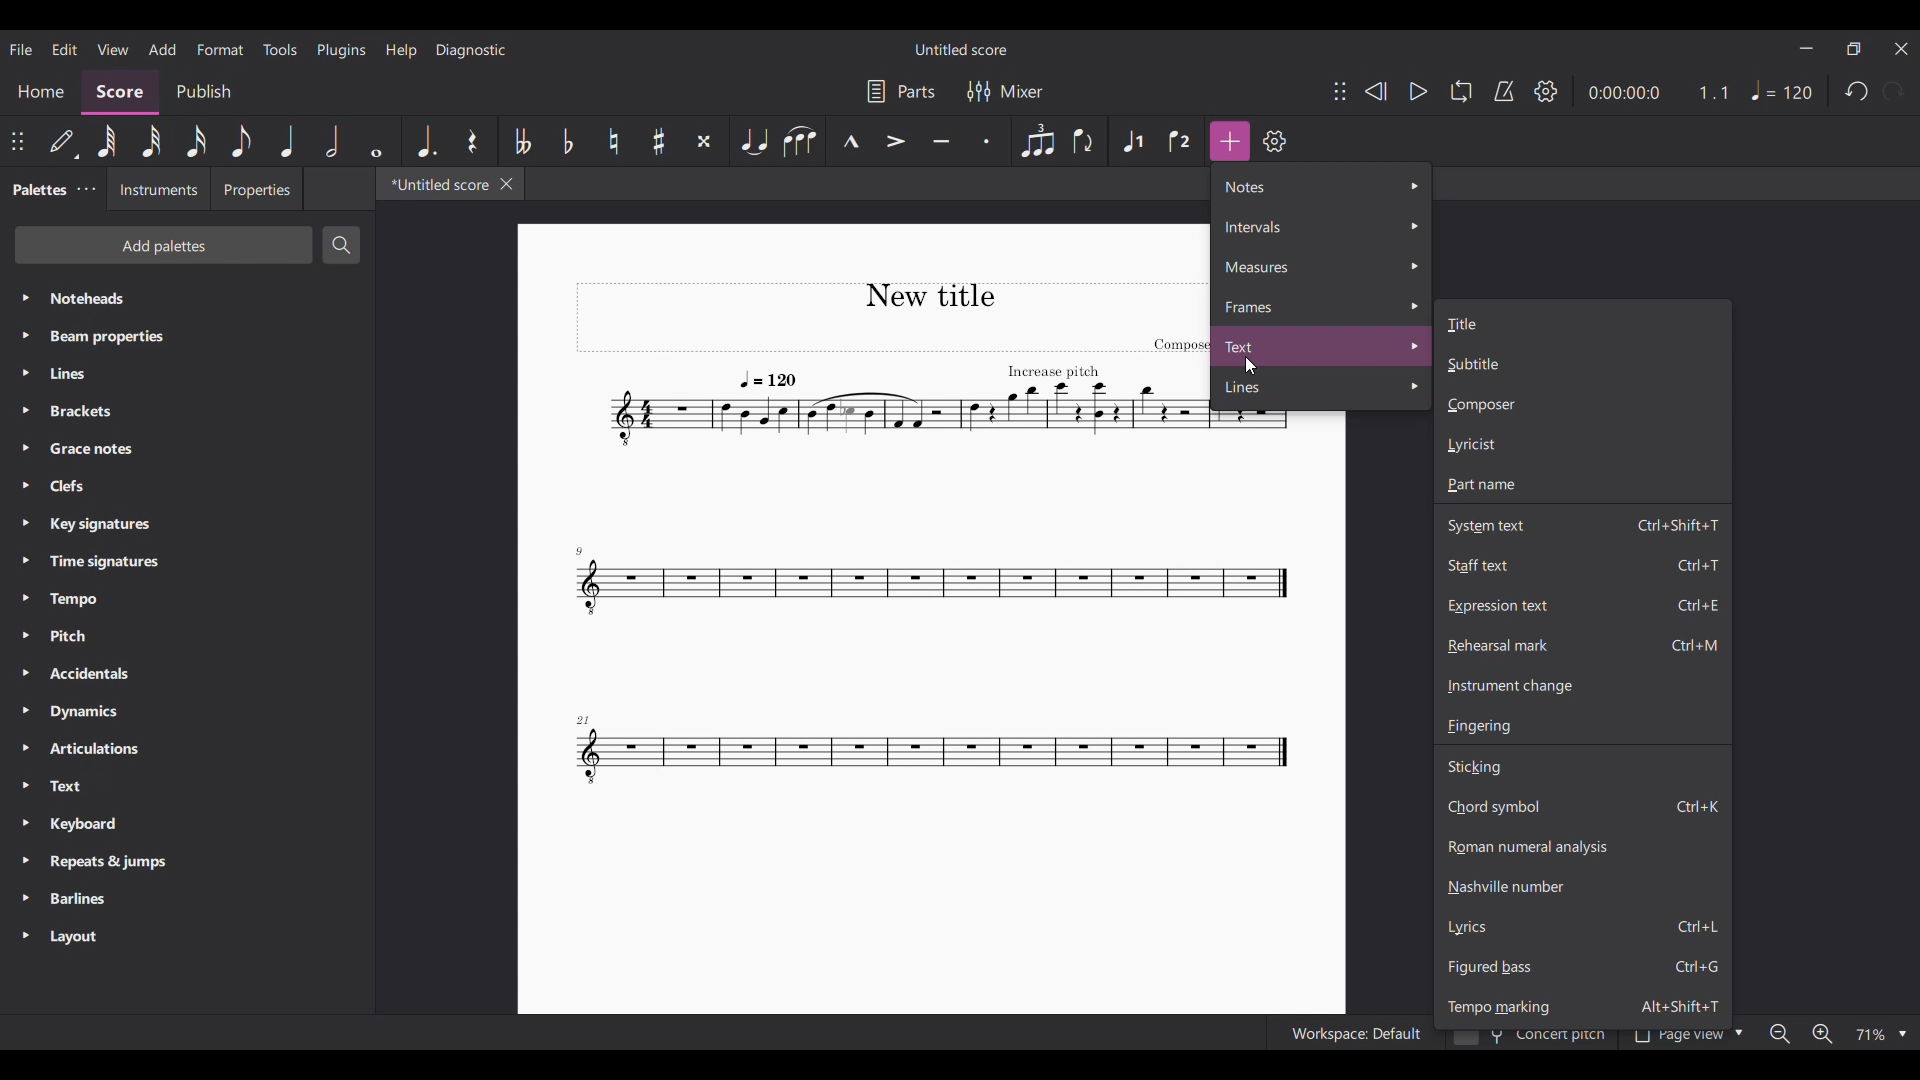  What do you see at coordinates (1582, 485) in the screenshot?
I see `Part name` at bounding box center [1582, 485].